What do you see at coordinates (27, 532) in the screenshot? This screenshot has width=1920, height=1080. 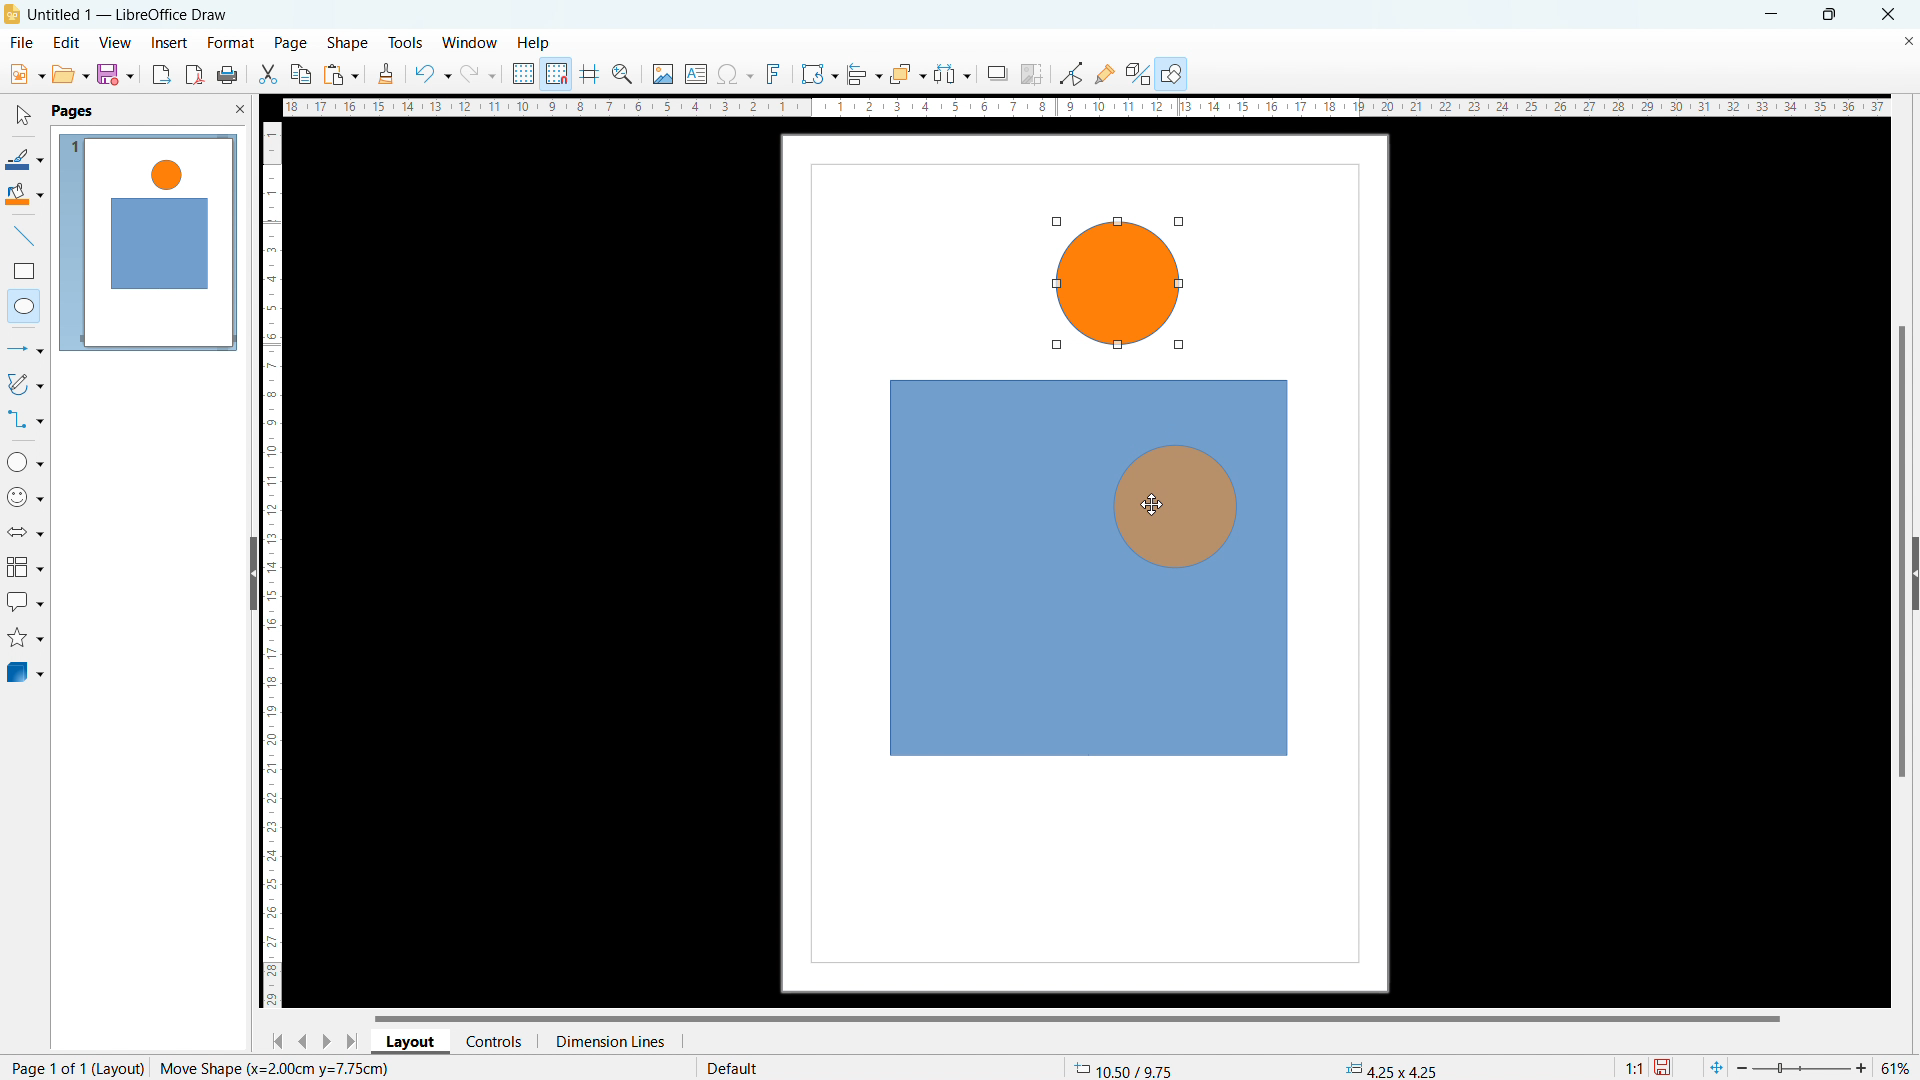 I see `block arrows` at bounding box center [27, 532].